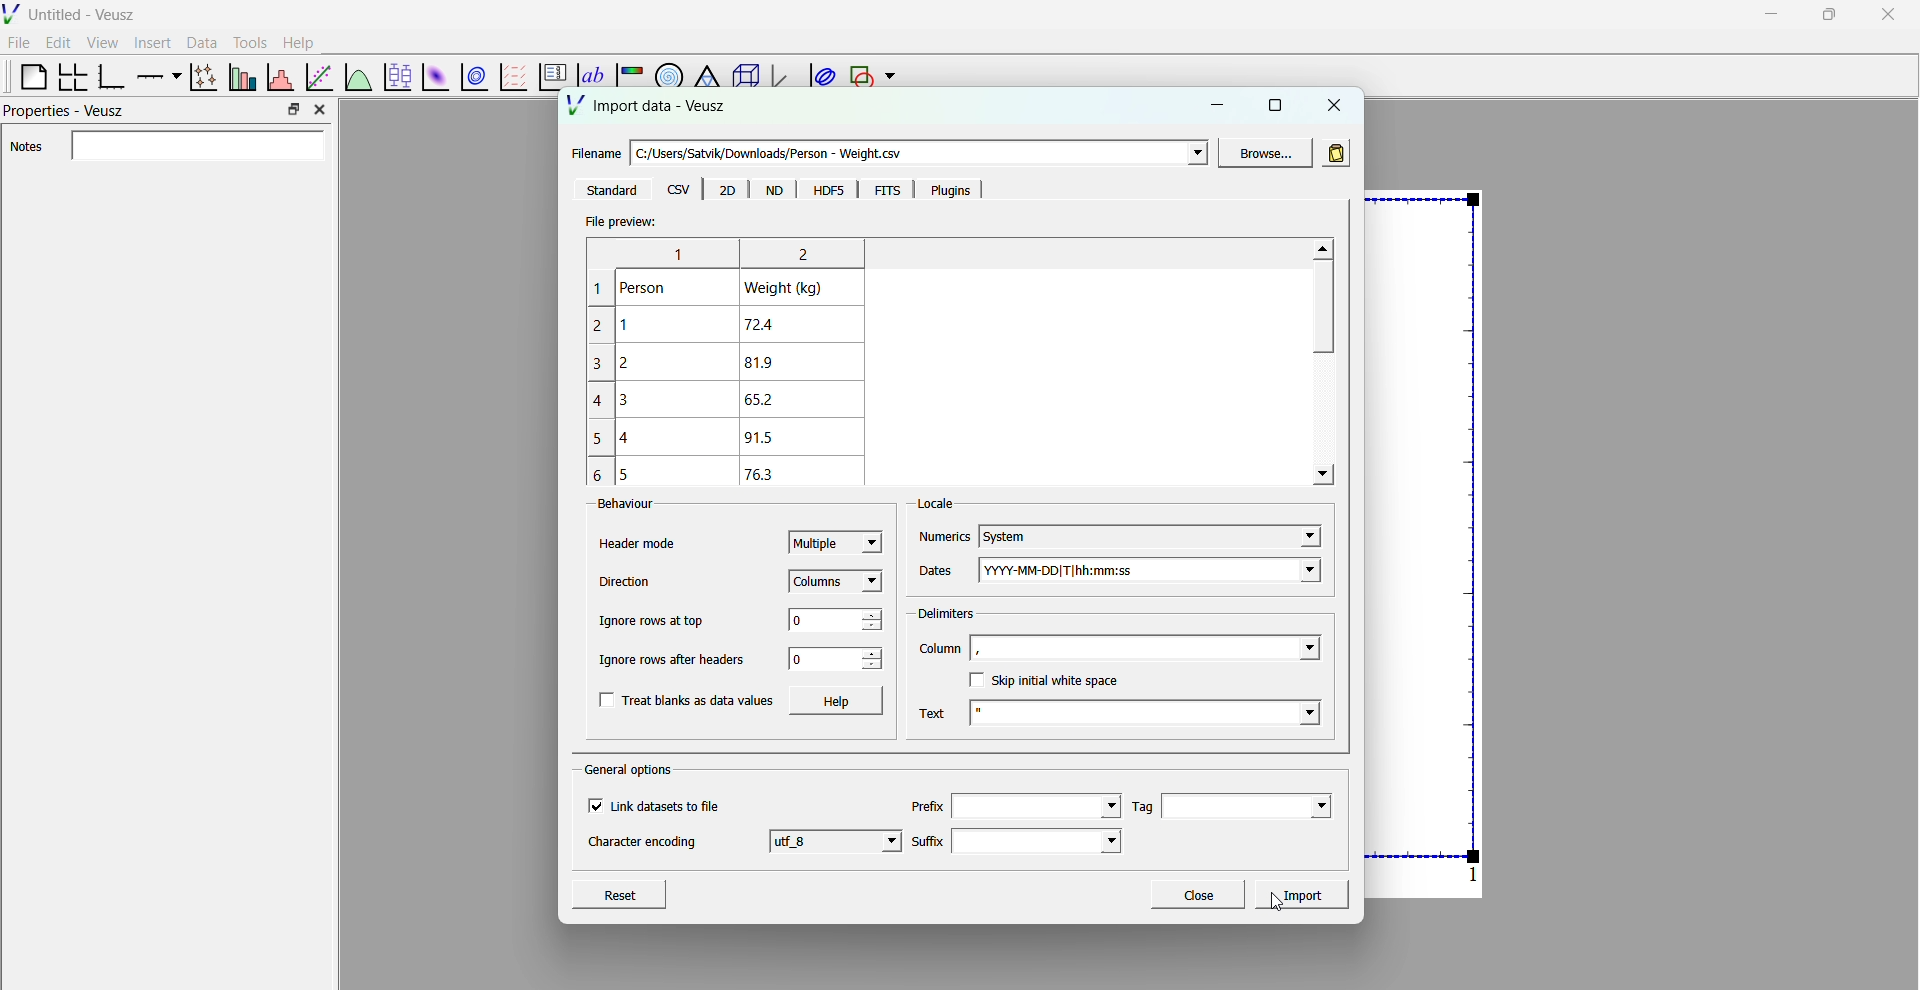 The width and height of the screenshot is (1920, 990). What do you see at coordinates (1305, 893) in the screenshot?
I see `Import` at bounding box center [1305, 893].